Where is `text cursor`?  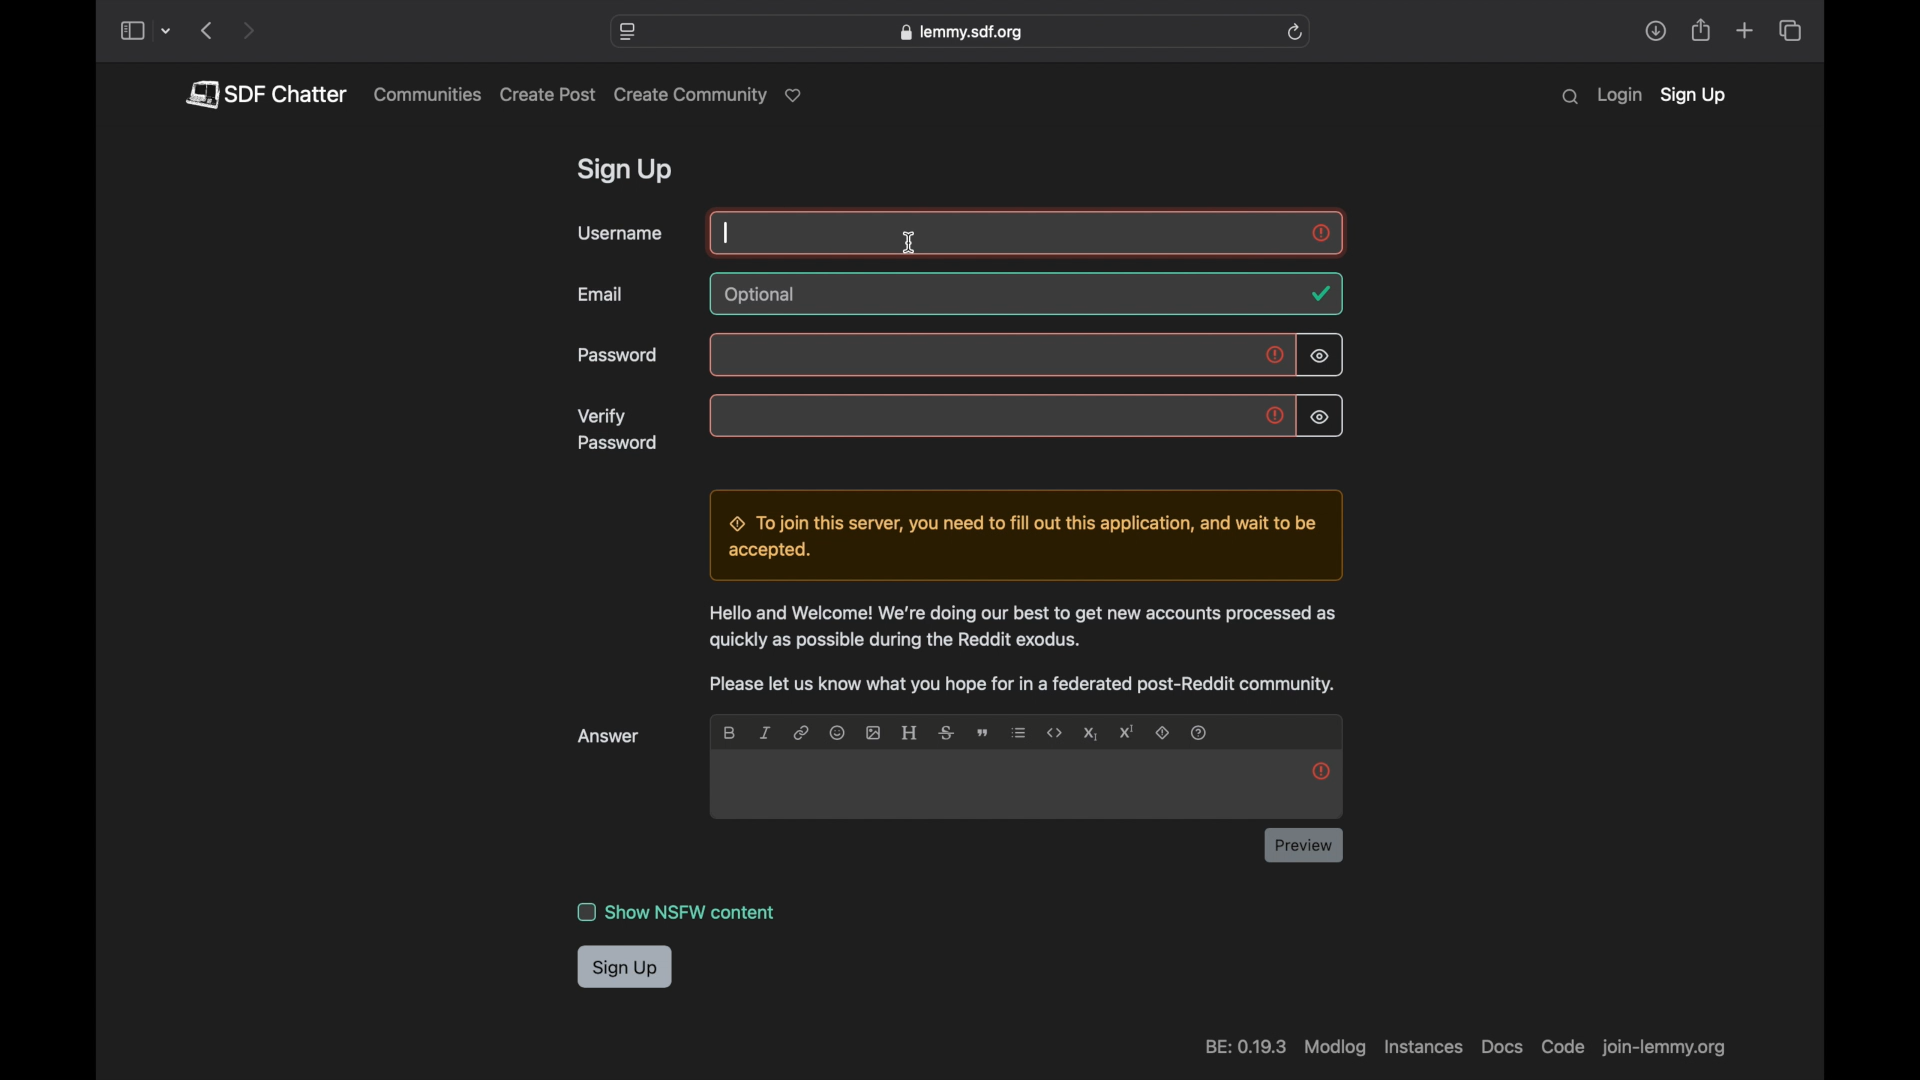
text cursor is located at coordinates (727, 231).